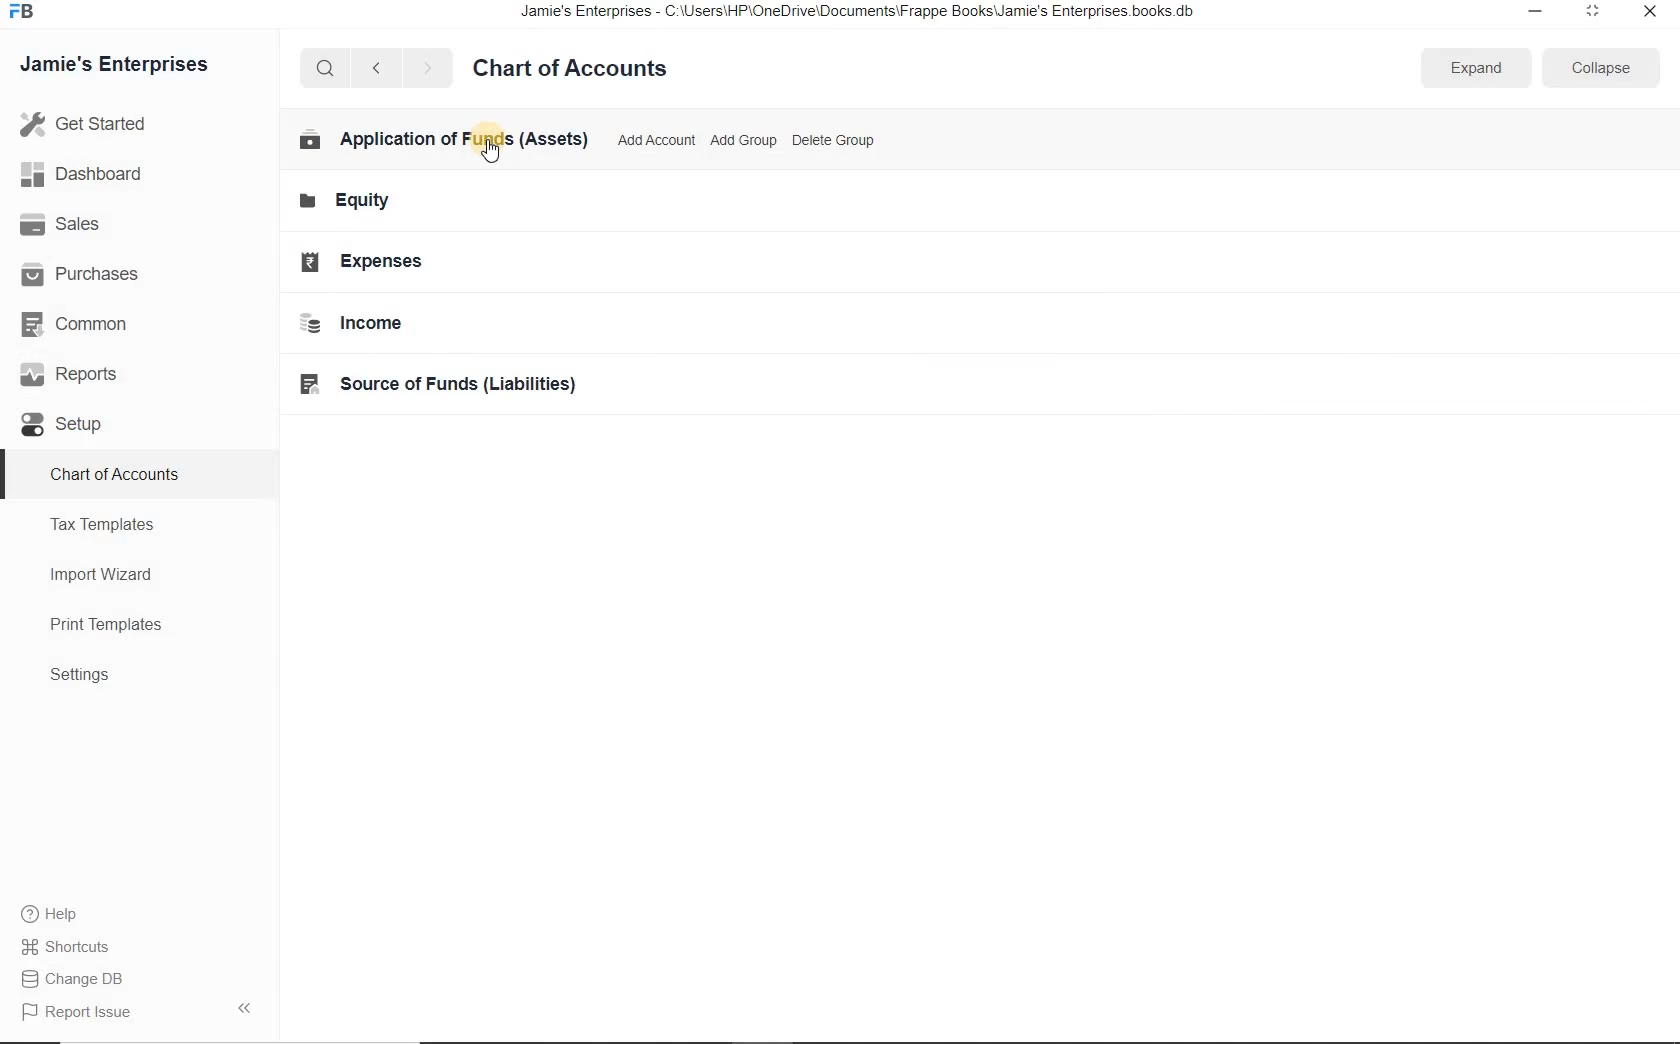 This screenshot has width=1680, height=1044. What do you see at coordinates (1651, 13) in the screenshot?
I see `close` at bounding box center [1651, 13].